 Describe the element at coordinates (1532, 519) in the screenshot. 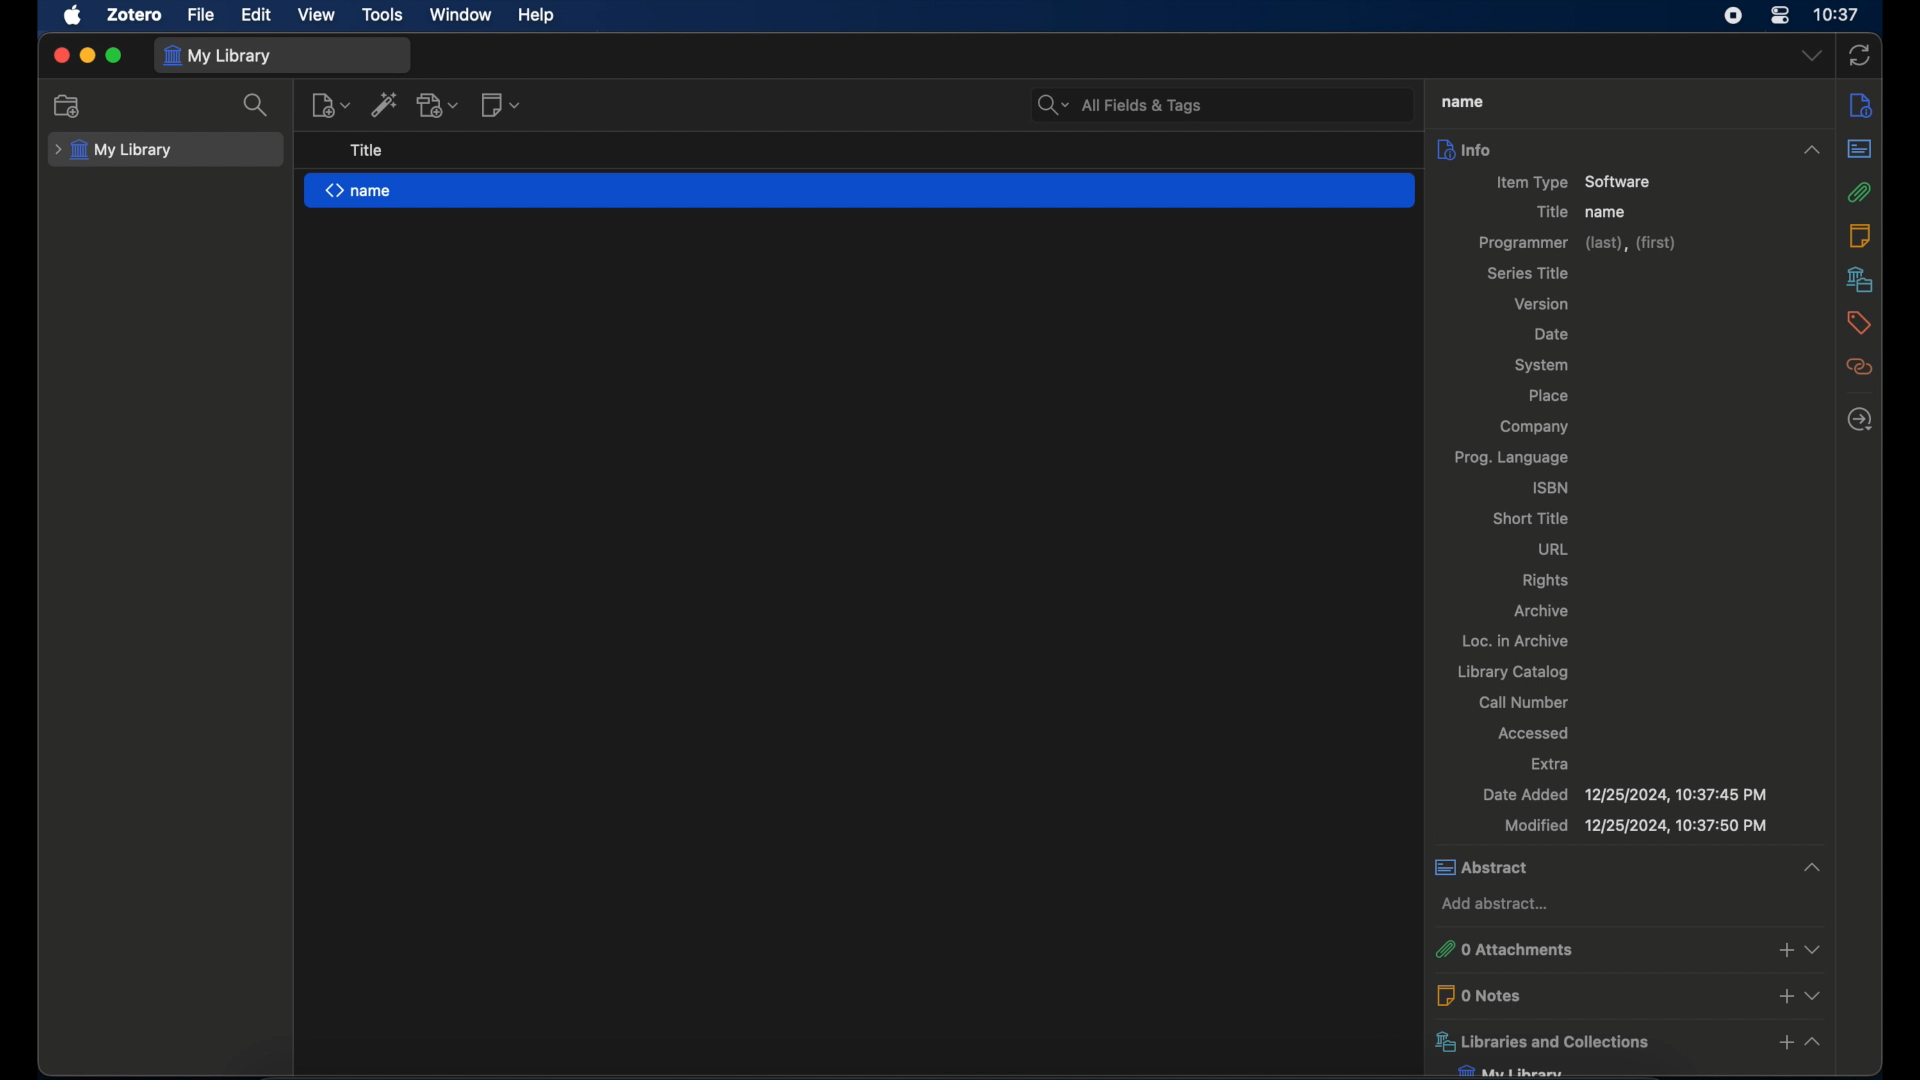

I see `short title` at that location.